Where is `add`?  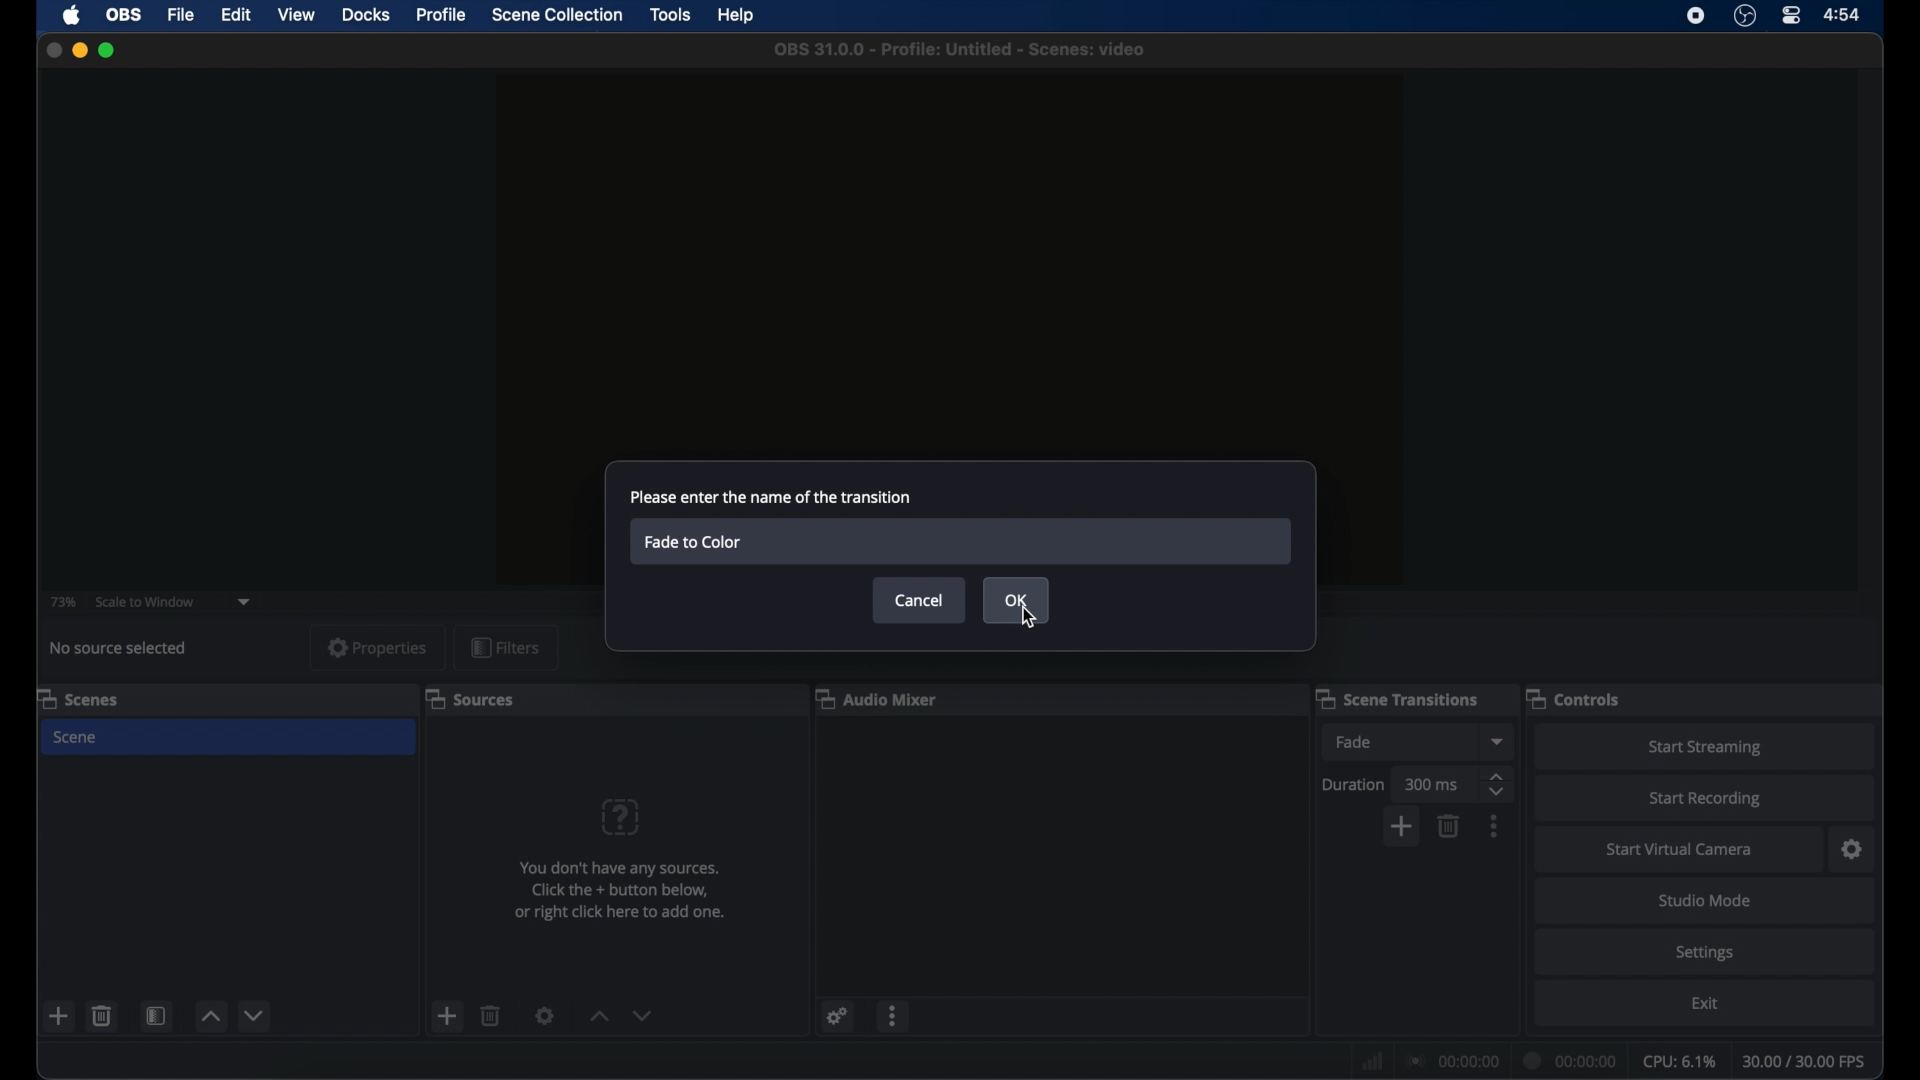
add is located at coordinates (58, 1015).